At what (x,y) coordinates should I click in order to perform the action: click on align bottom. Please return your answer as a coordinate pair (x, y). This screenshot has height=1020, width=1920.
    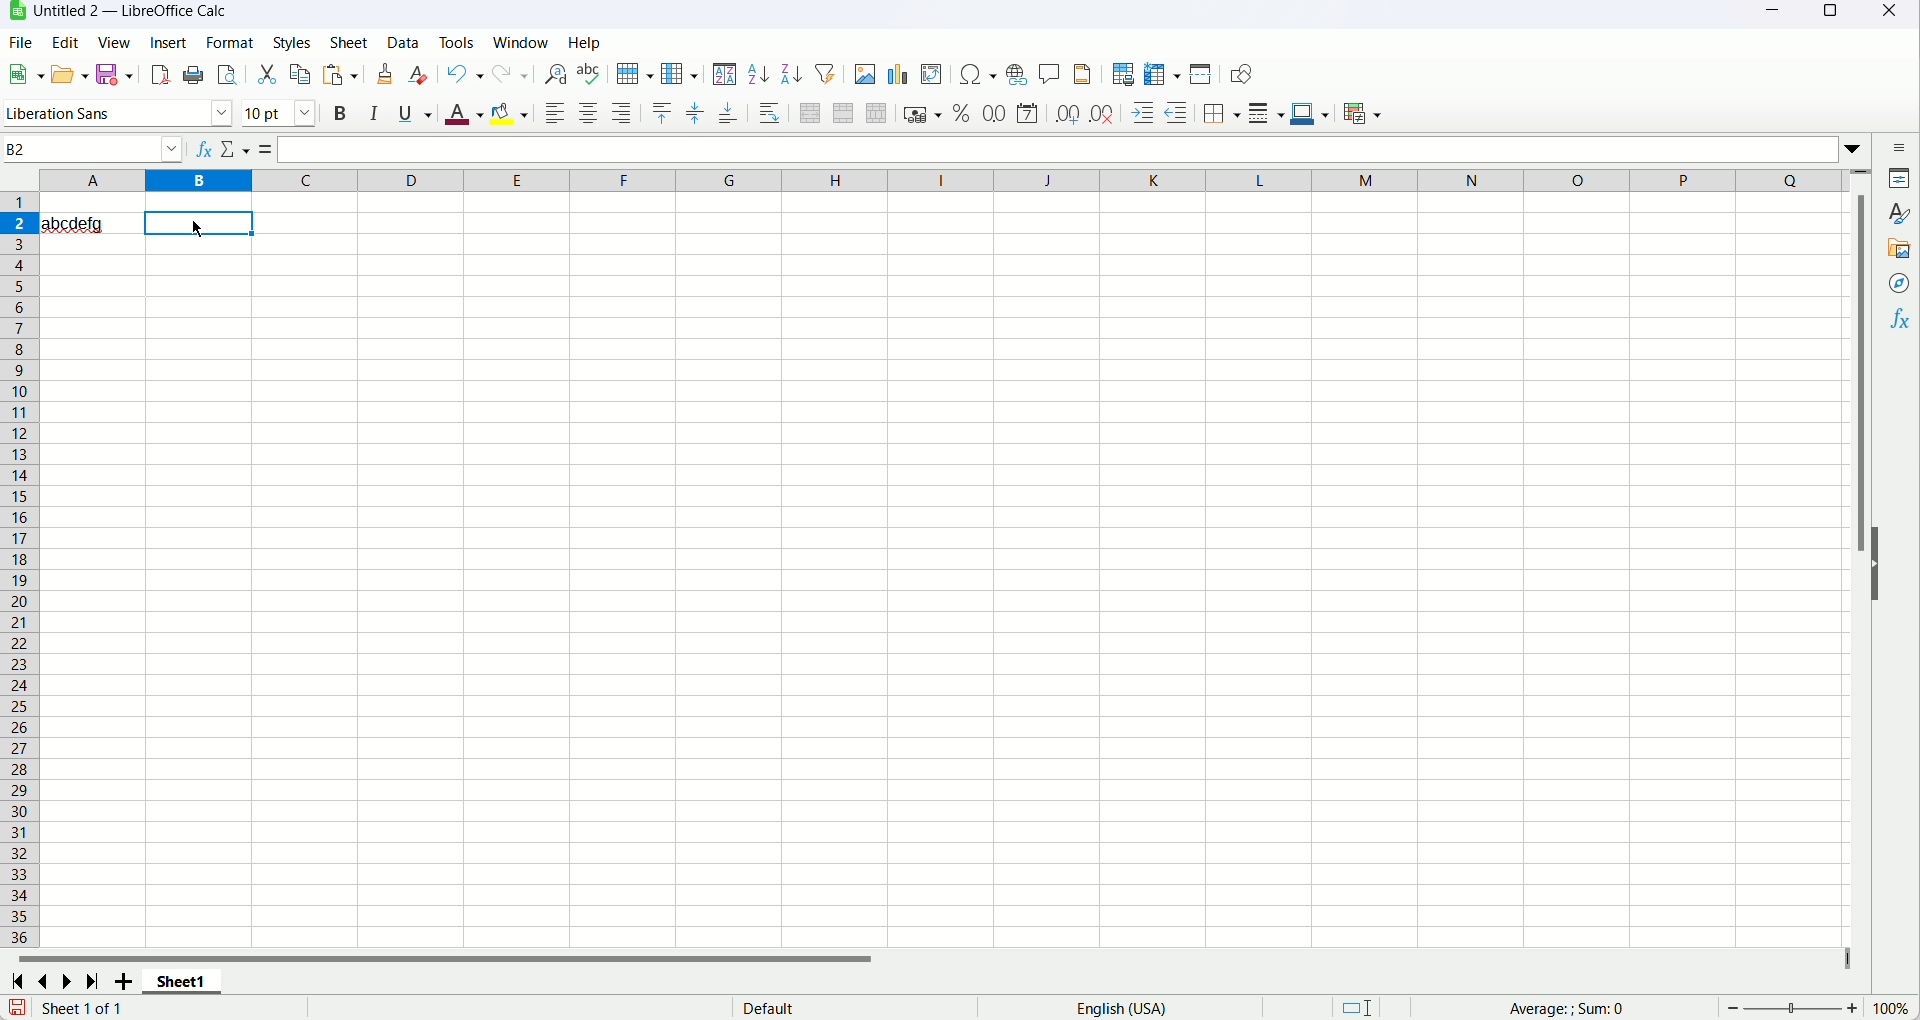
    Looking at the image, I should click on (728, 113).